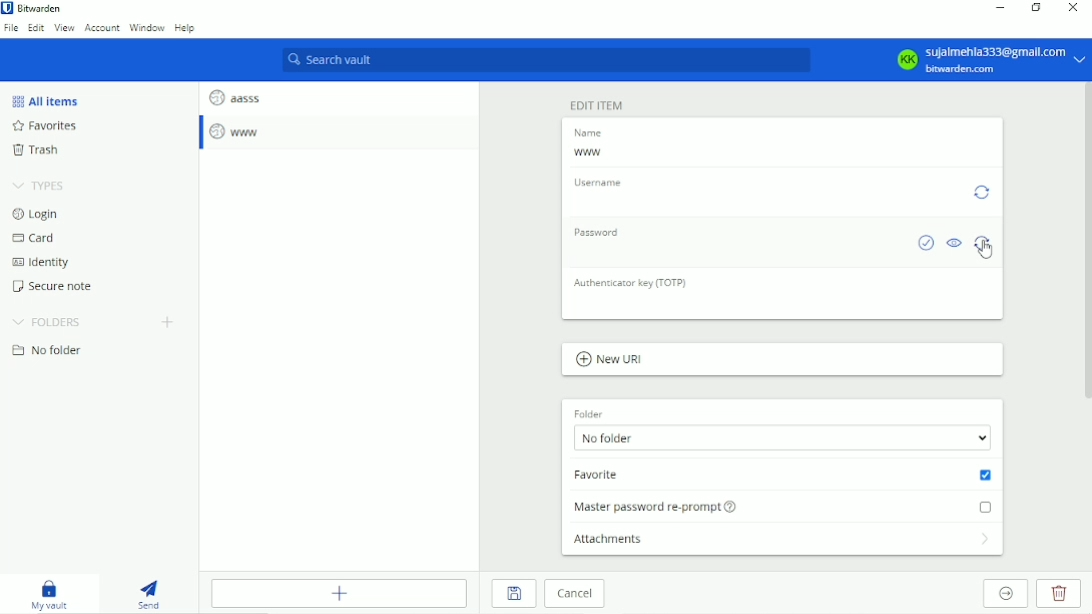 This screenshot has width=1092, height=614. Describe the element at coordinates (575, 595) in the screenshot. I see `Cancel` at that location.